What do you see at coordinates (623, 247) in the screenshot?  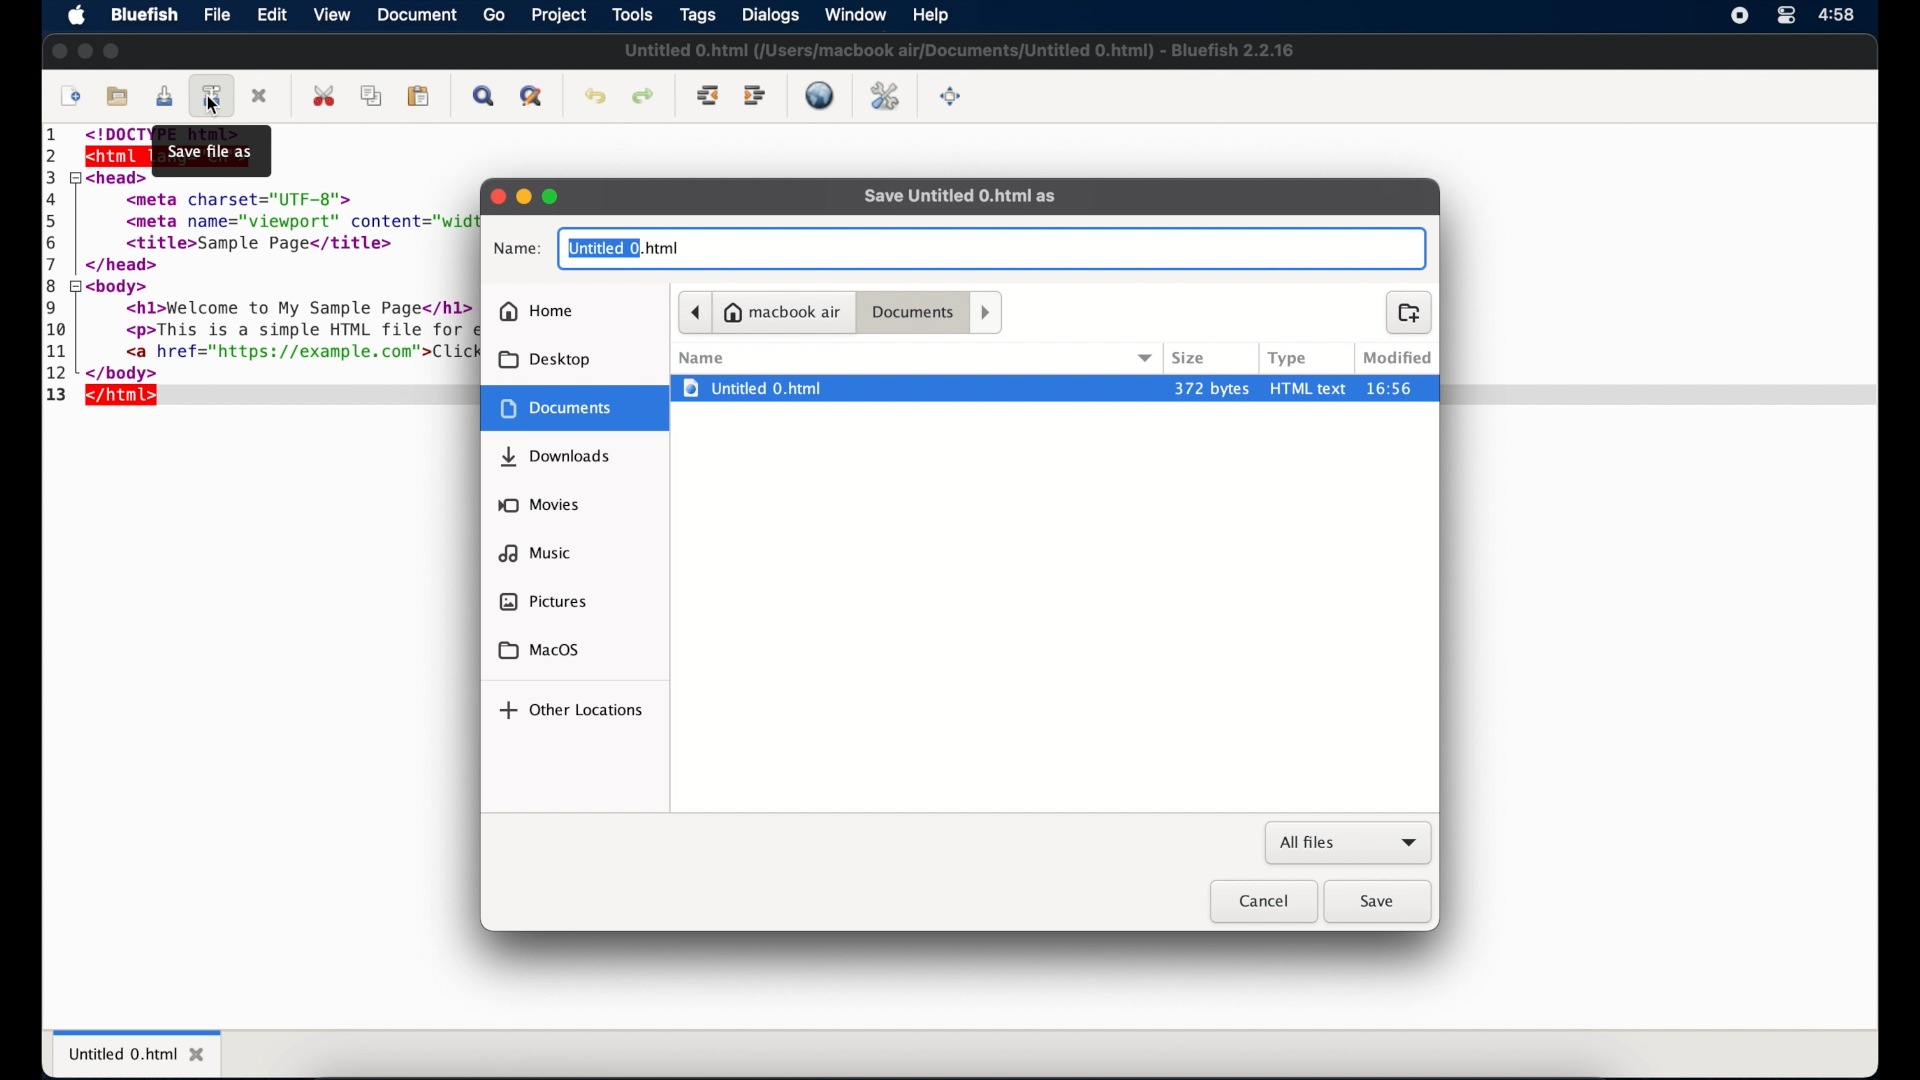 I see `untitled 0.html` at bounding box center [623, 247].